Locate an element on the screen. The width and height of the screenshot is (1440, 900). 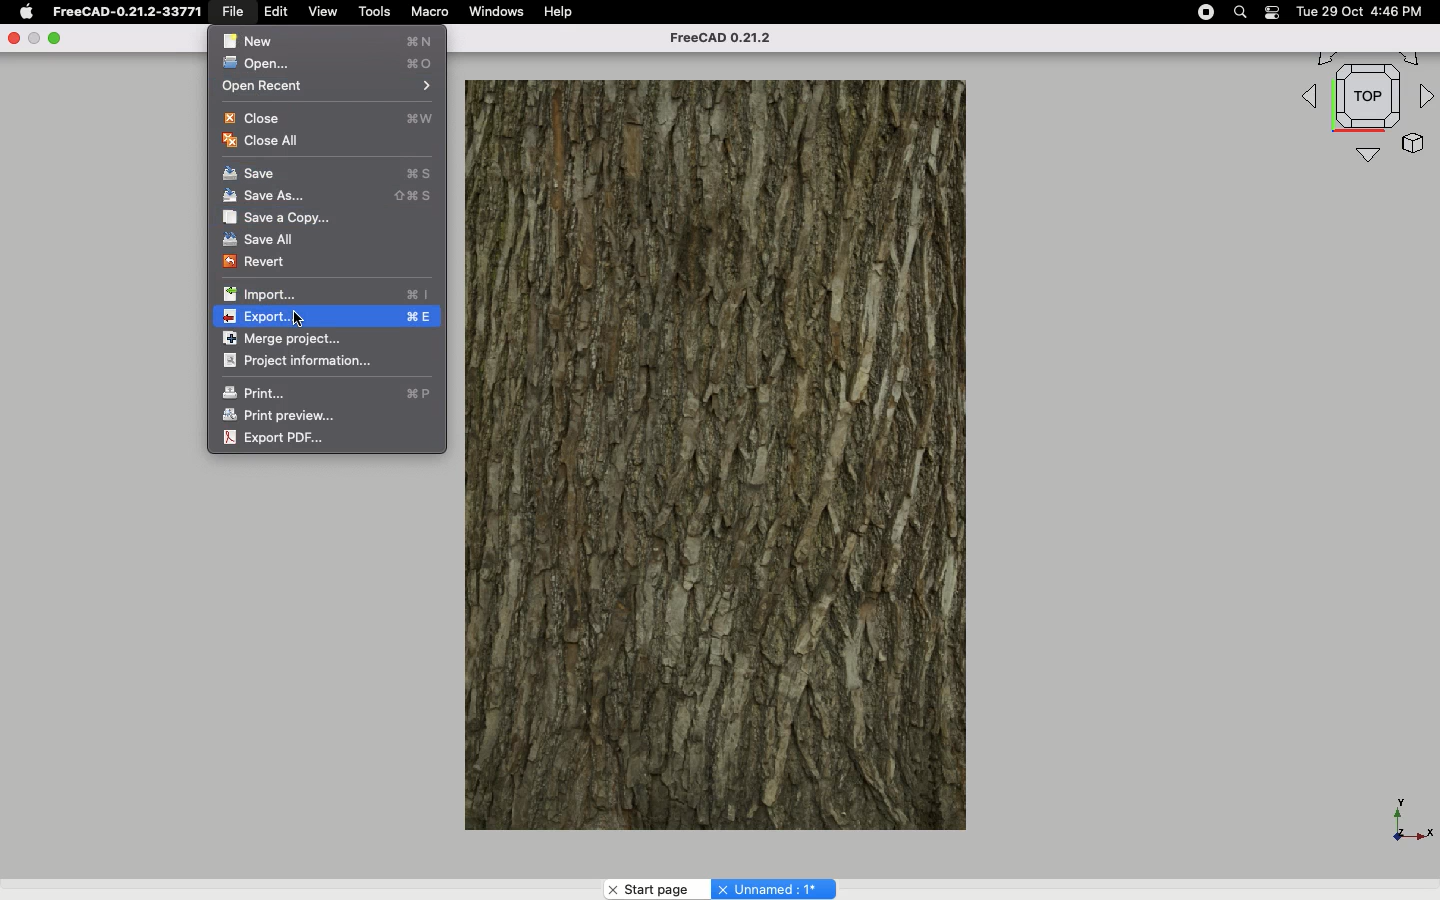
 is located at coordinates (931, 10).